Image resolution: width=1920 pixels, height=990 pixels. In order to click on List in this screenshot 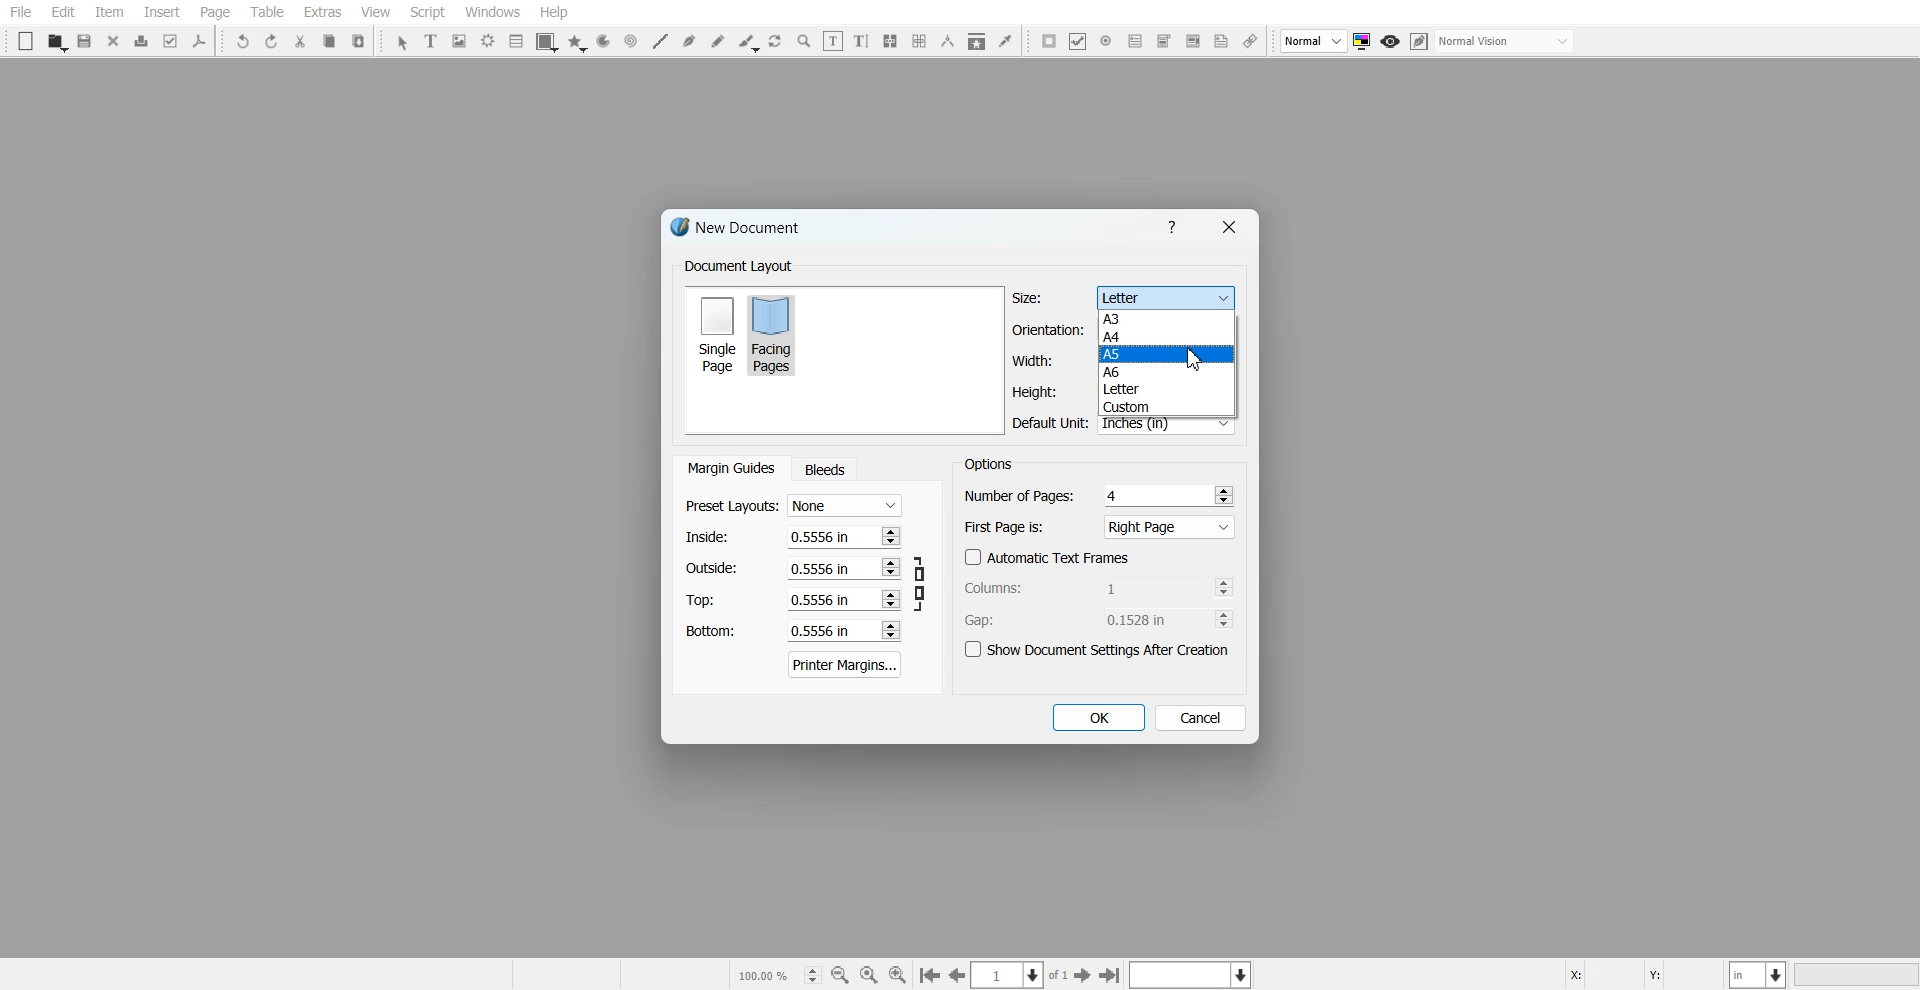, I will do `click(517, 40)`.